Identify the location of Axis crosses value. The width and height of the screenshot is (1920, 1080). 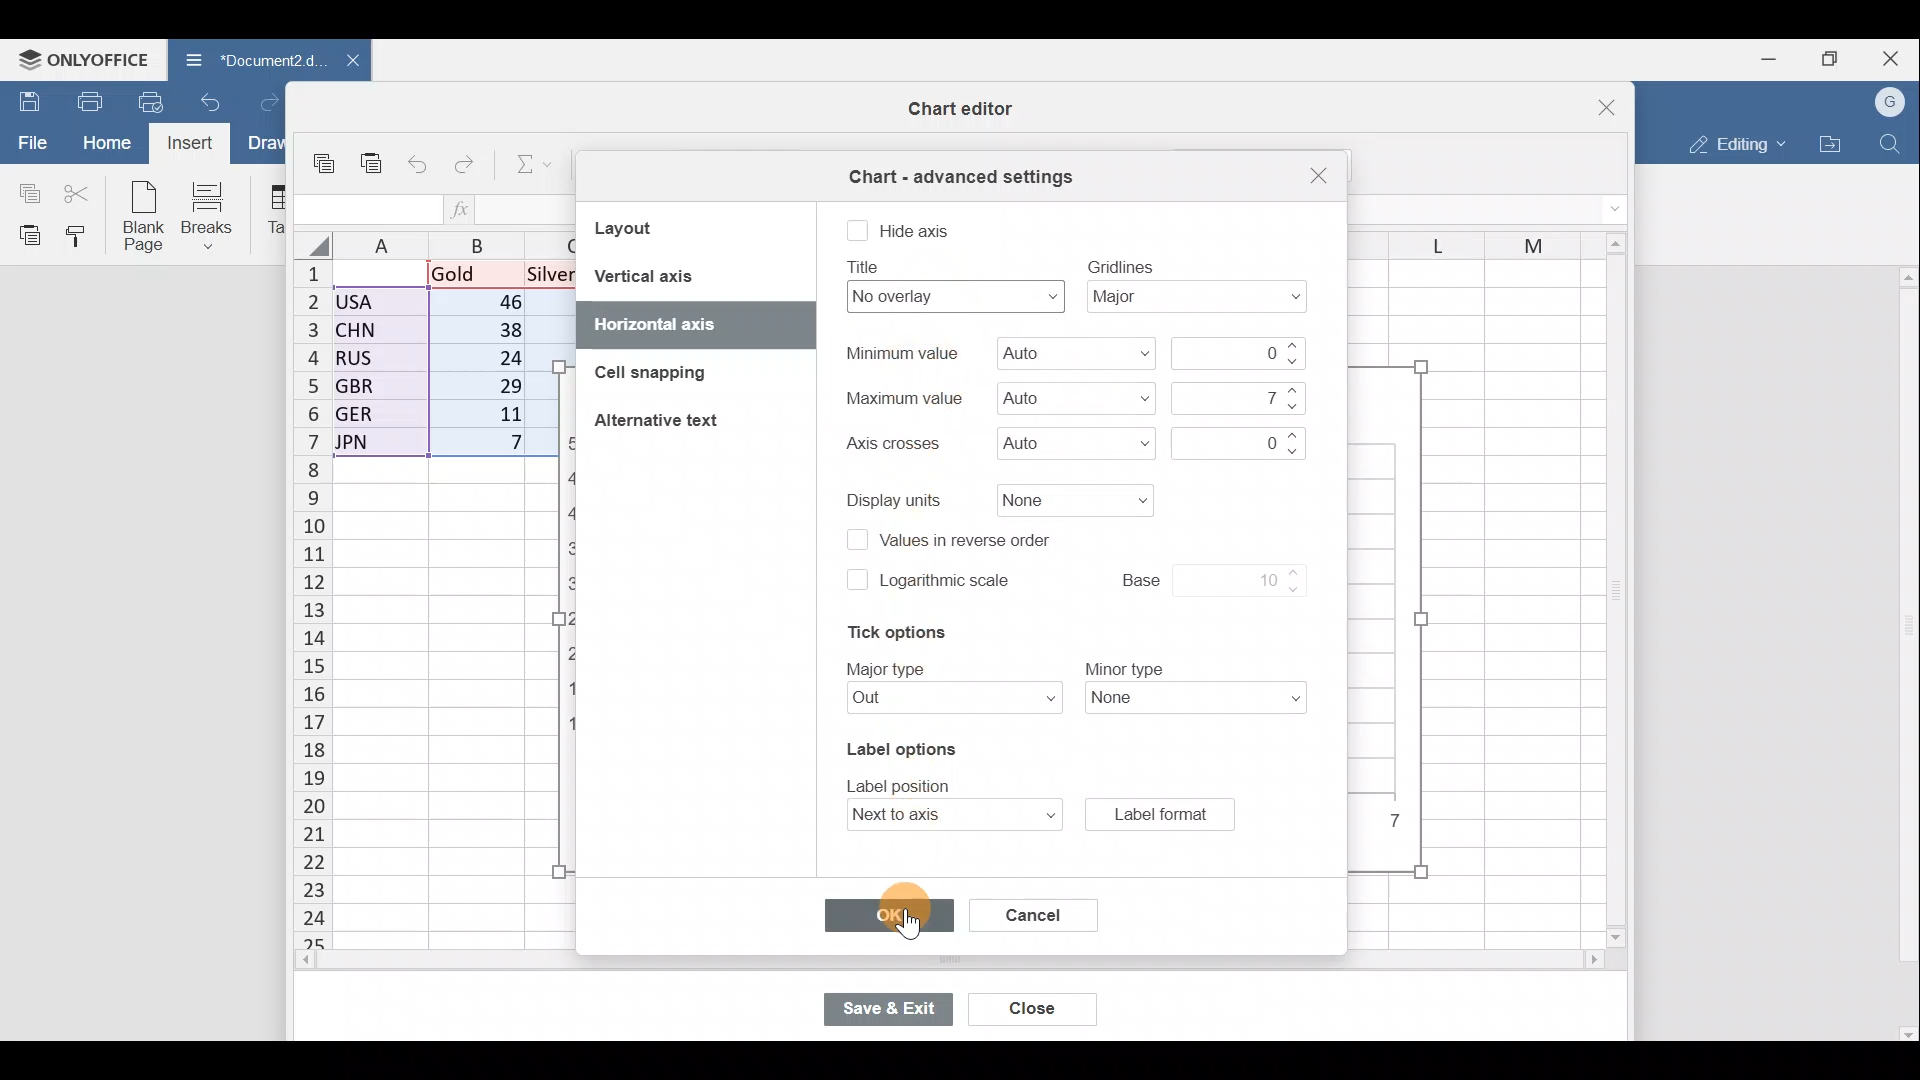
(1234, 440).